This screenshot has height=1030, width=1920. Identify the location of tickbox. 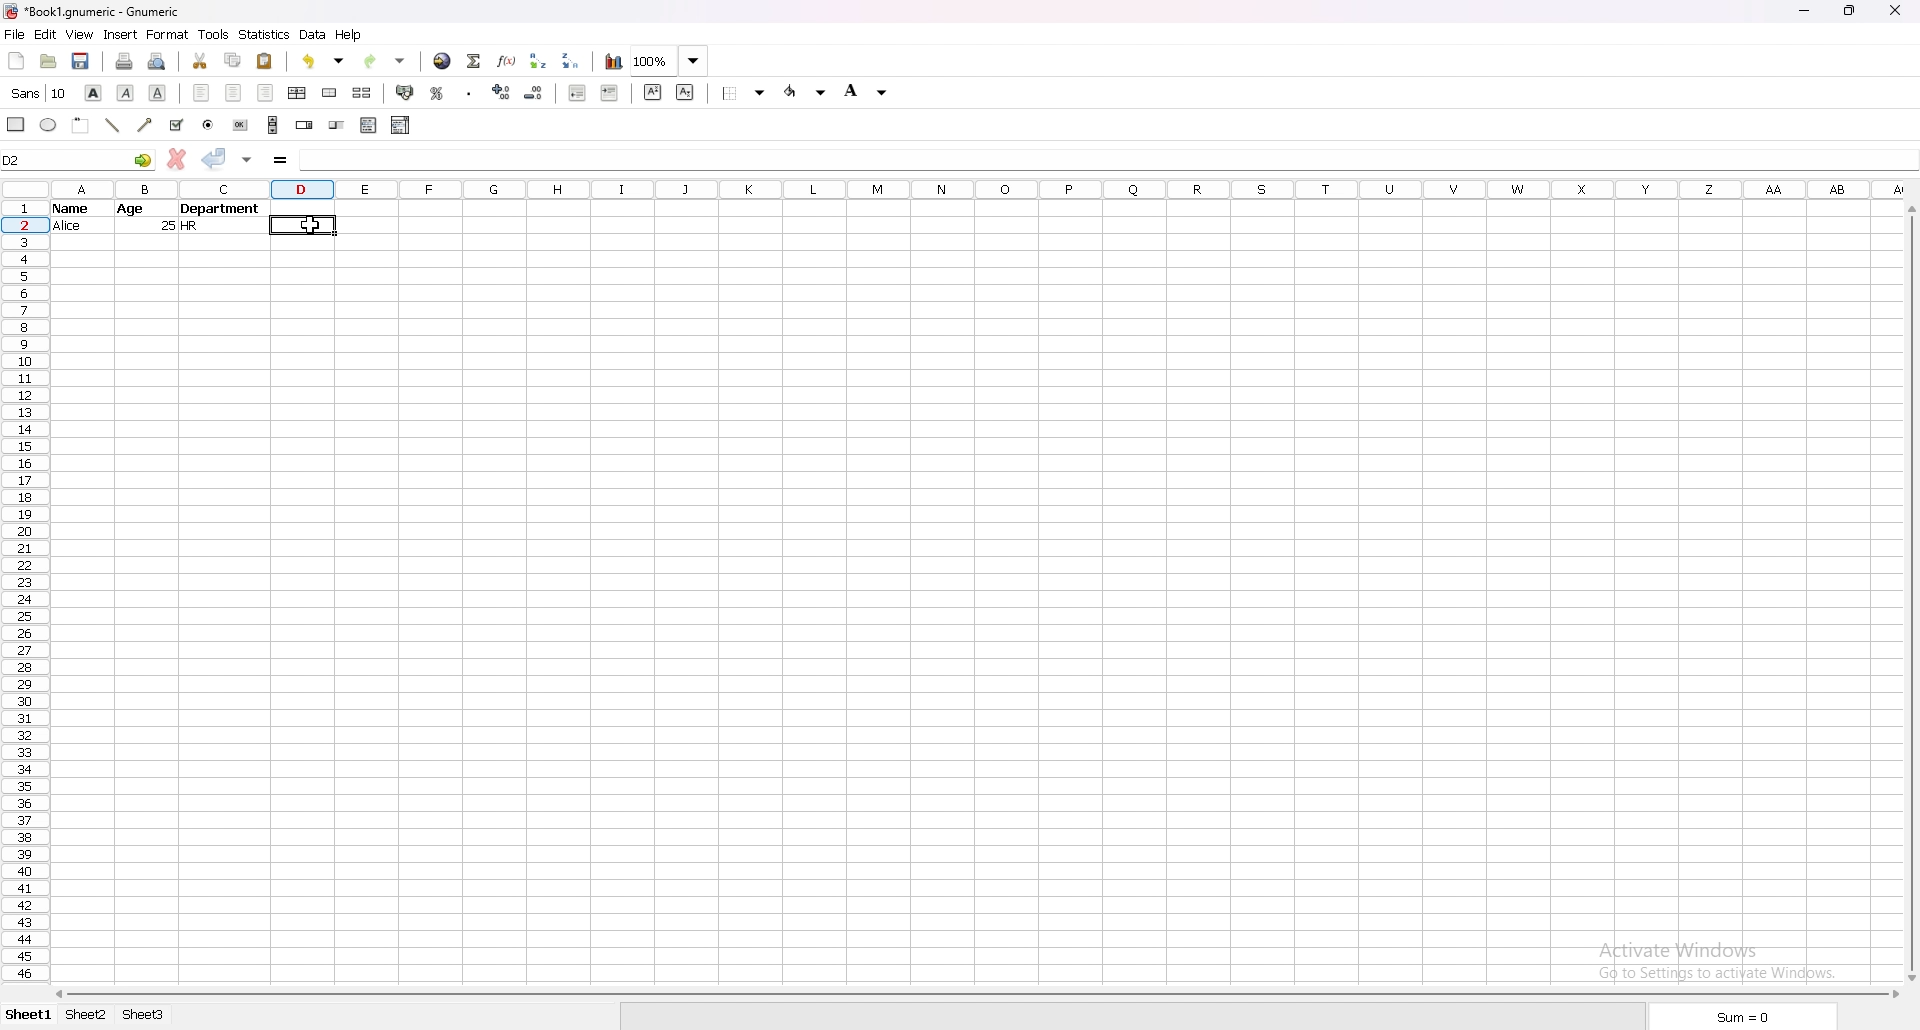
(176, 124).